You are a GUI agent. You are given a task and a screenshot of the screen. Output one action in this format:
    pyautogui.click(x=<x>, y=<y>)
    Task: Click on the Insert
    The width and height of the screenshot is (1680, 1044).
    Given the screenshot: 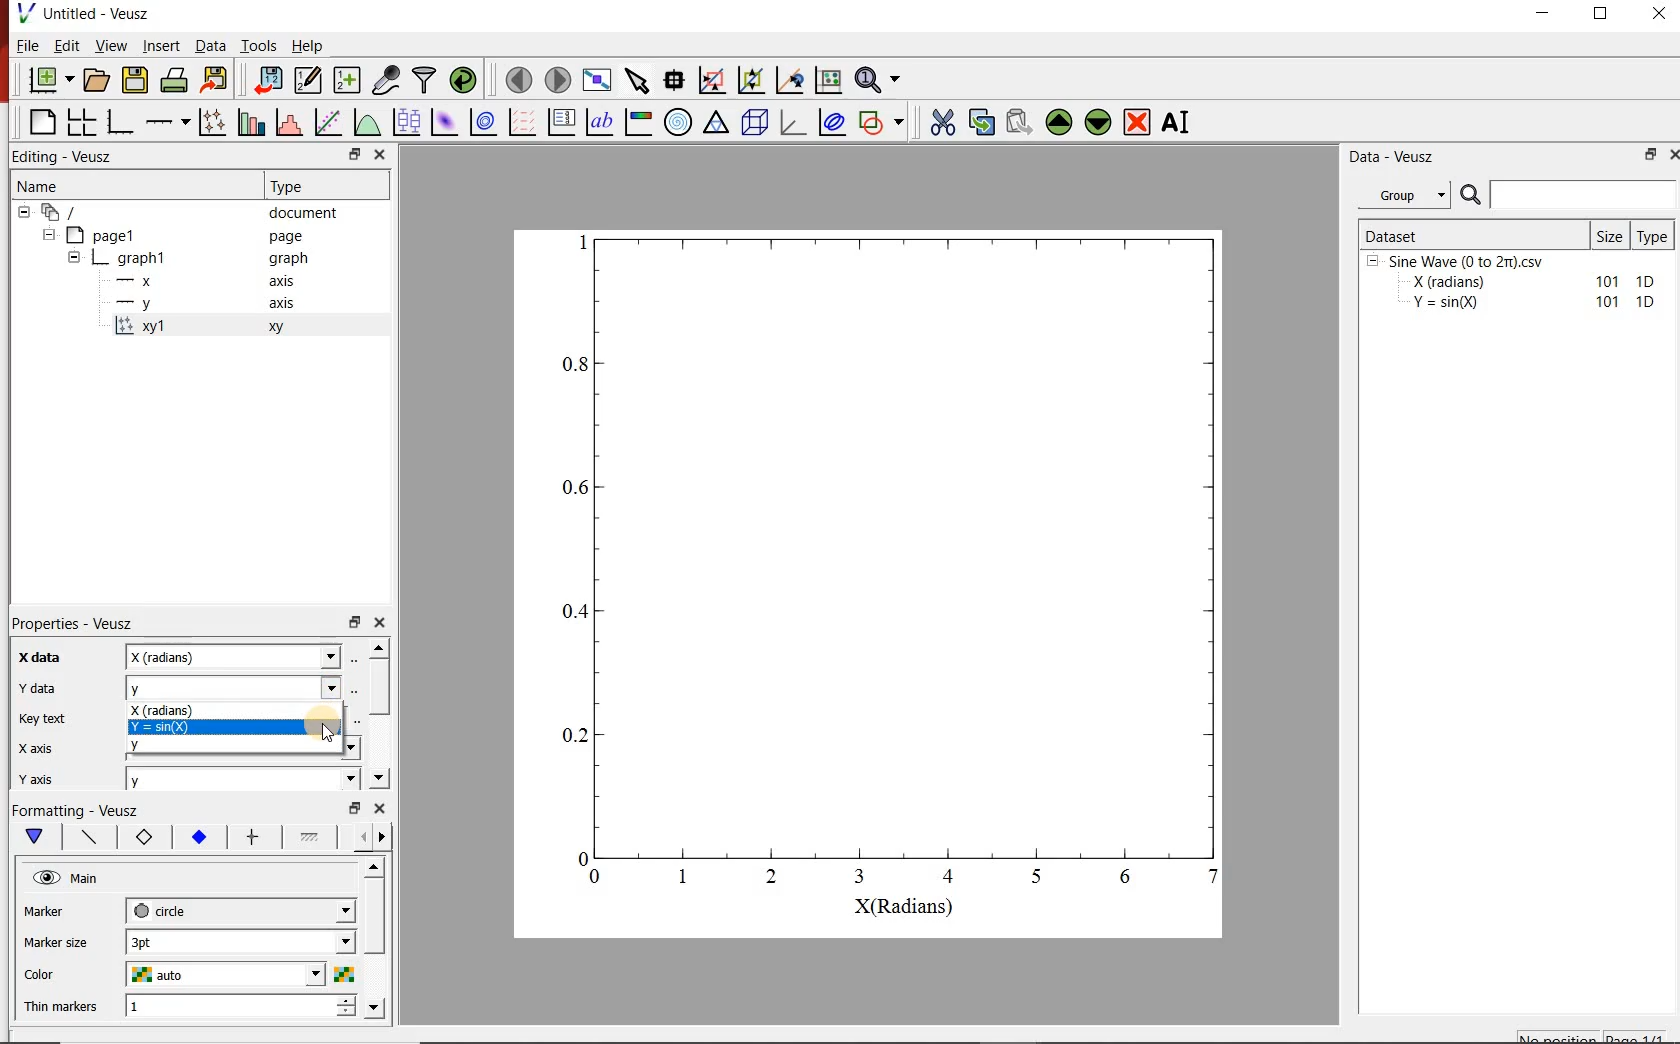 What is the action you would take?
    pyautogui.click(x=162, y=45)
    